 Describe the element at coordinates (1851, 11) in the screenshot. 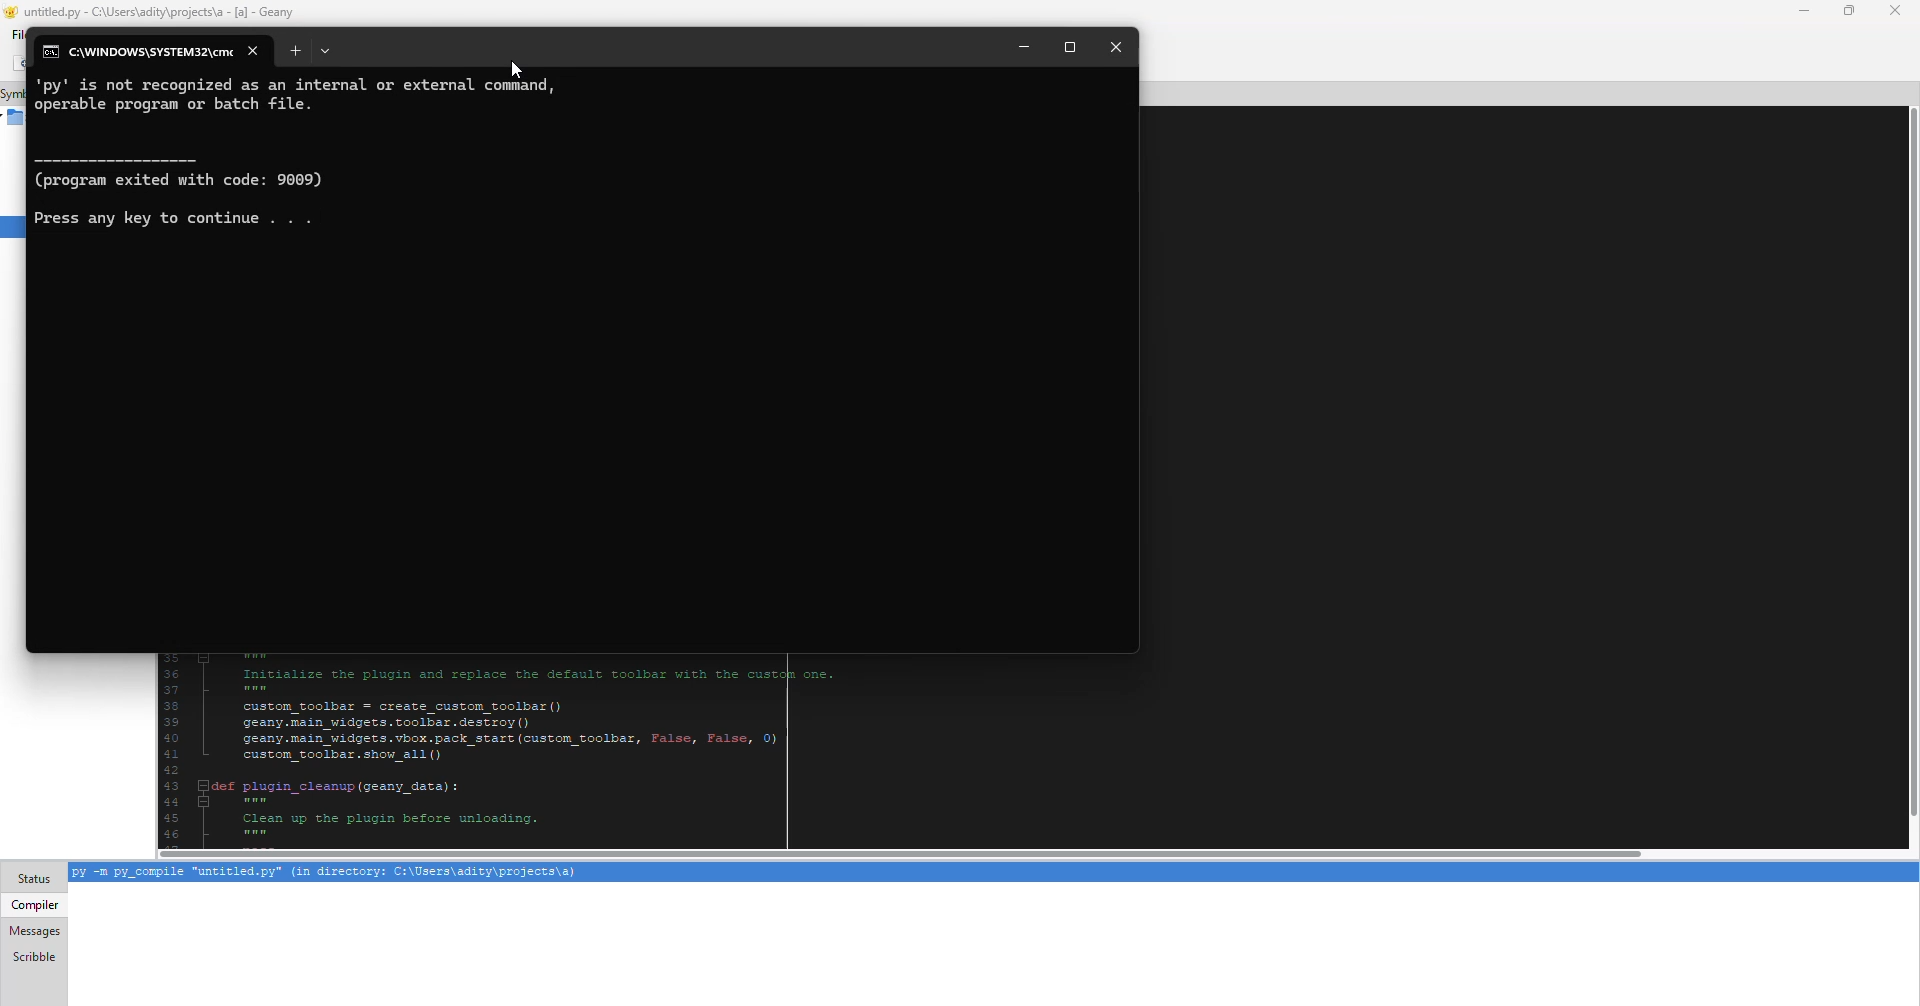

I see `maximize` at that location.